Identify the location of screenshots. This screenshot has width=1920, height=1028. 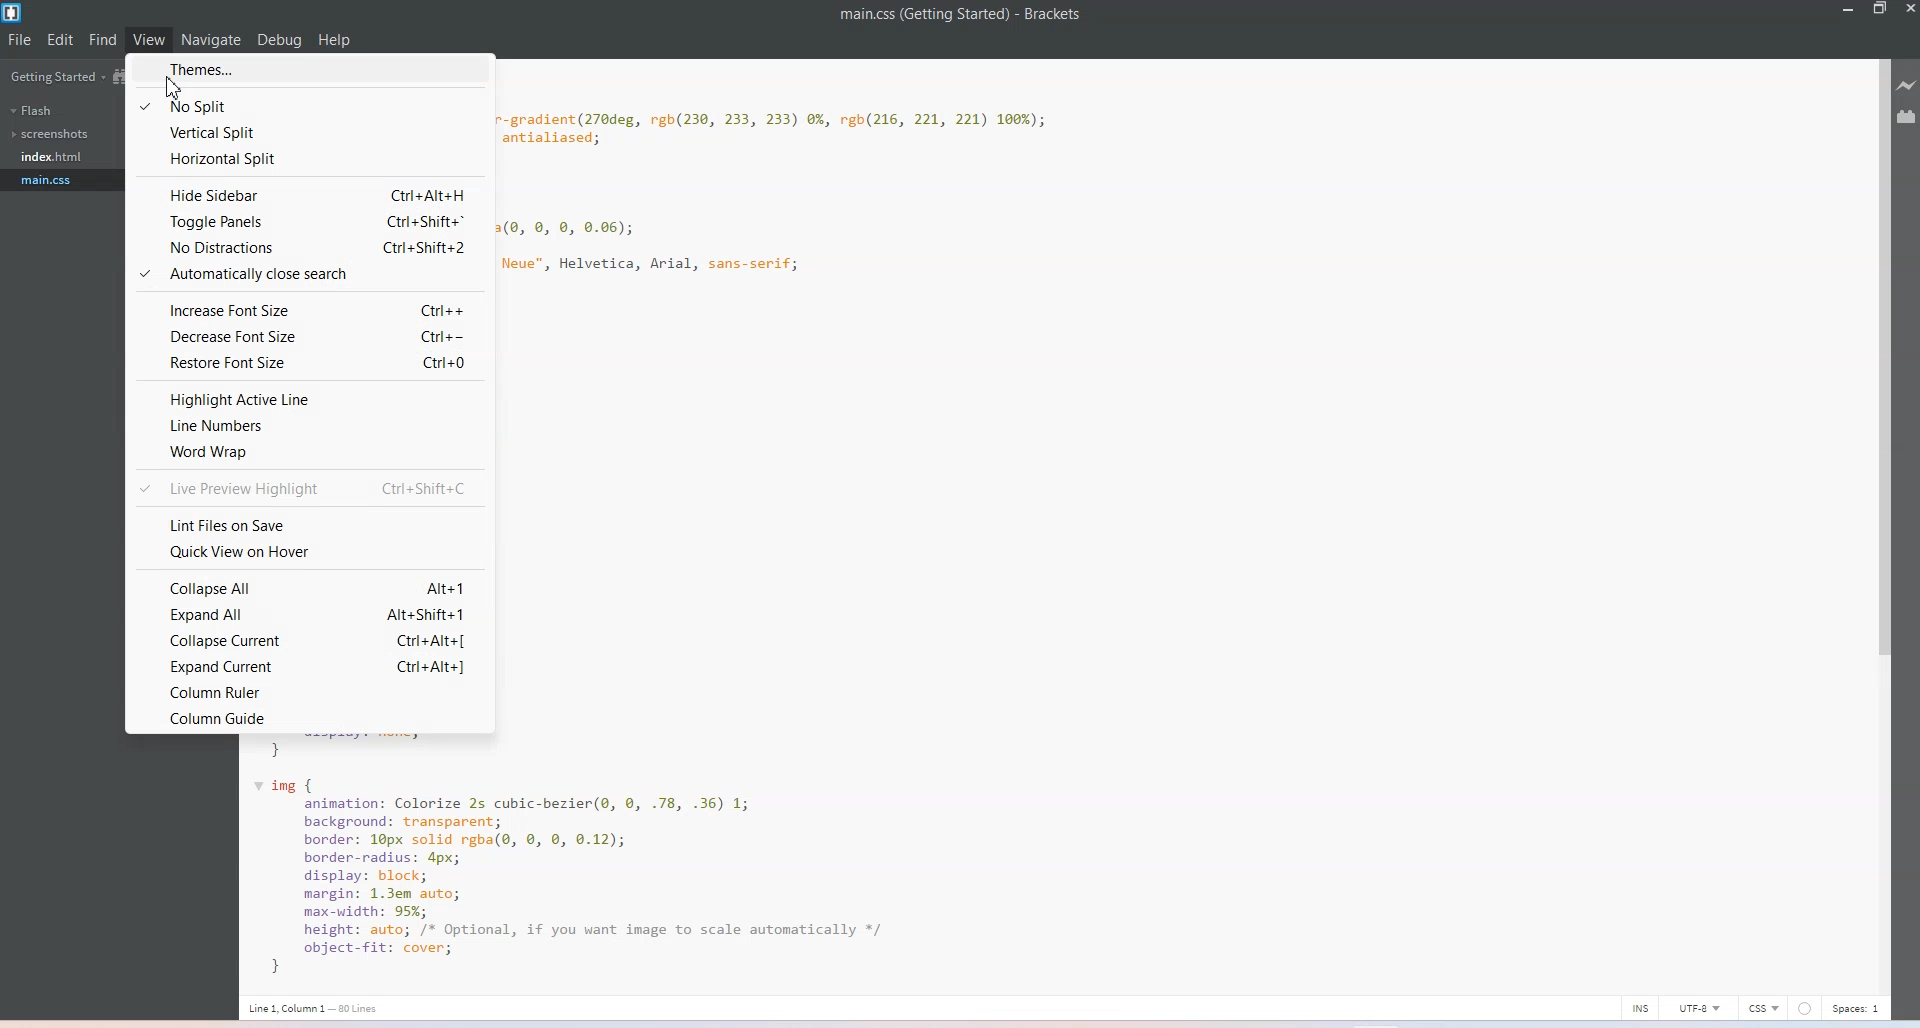
(53, 134).